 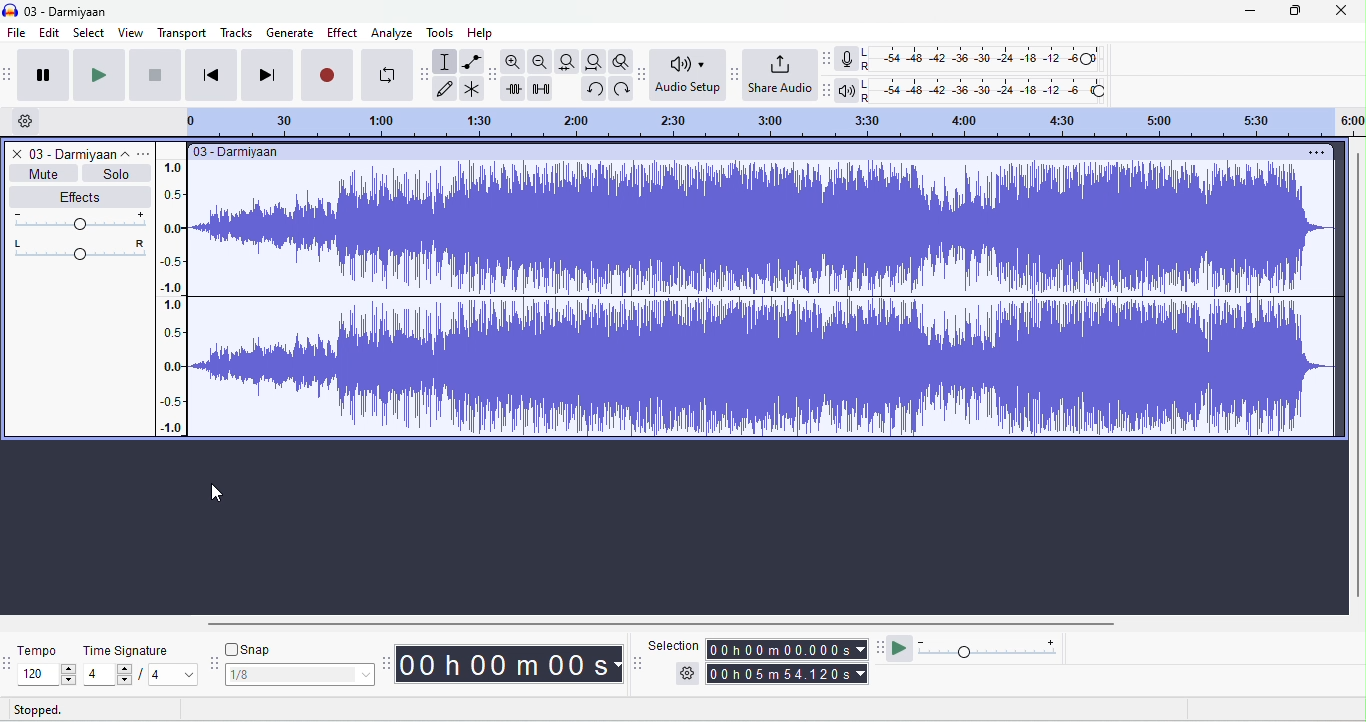 I want to click on fit to track width, so click(x=567, y=62).